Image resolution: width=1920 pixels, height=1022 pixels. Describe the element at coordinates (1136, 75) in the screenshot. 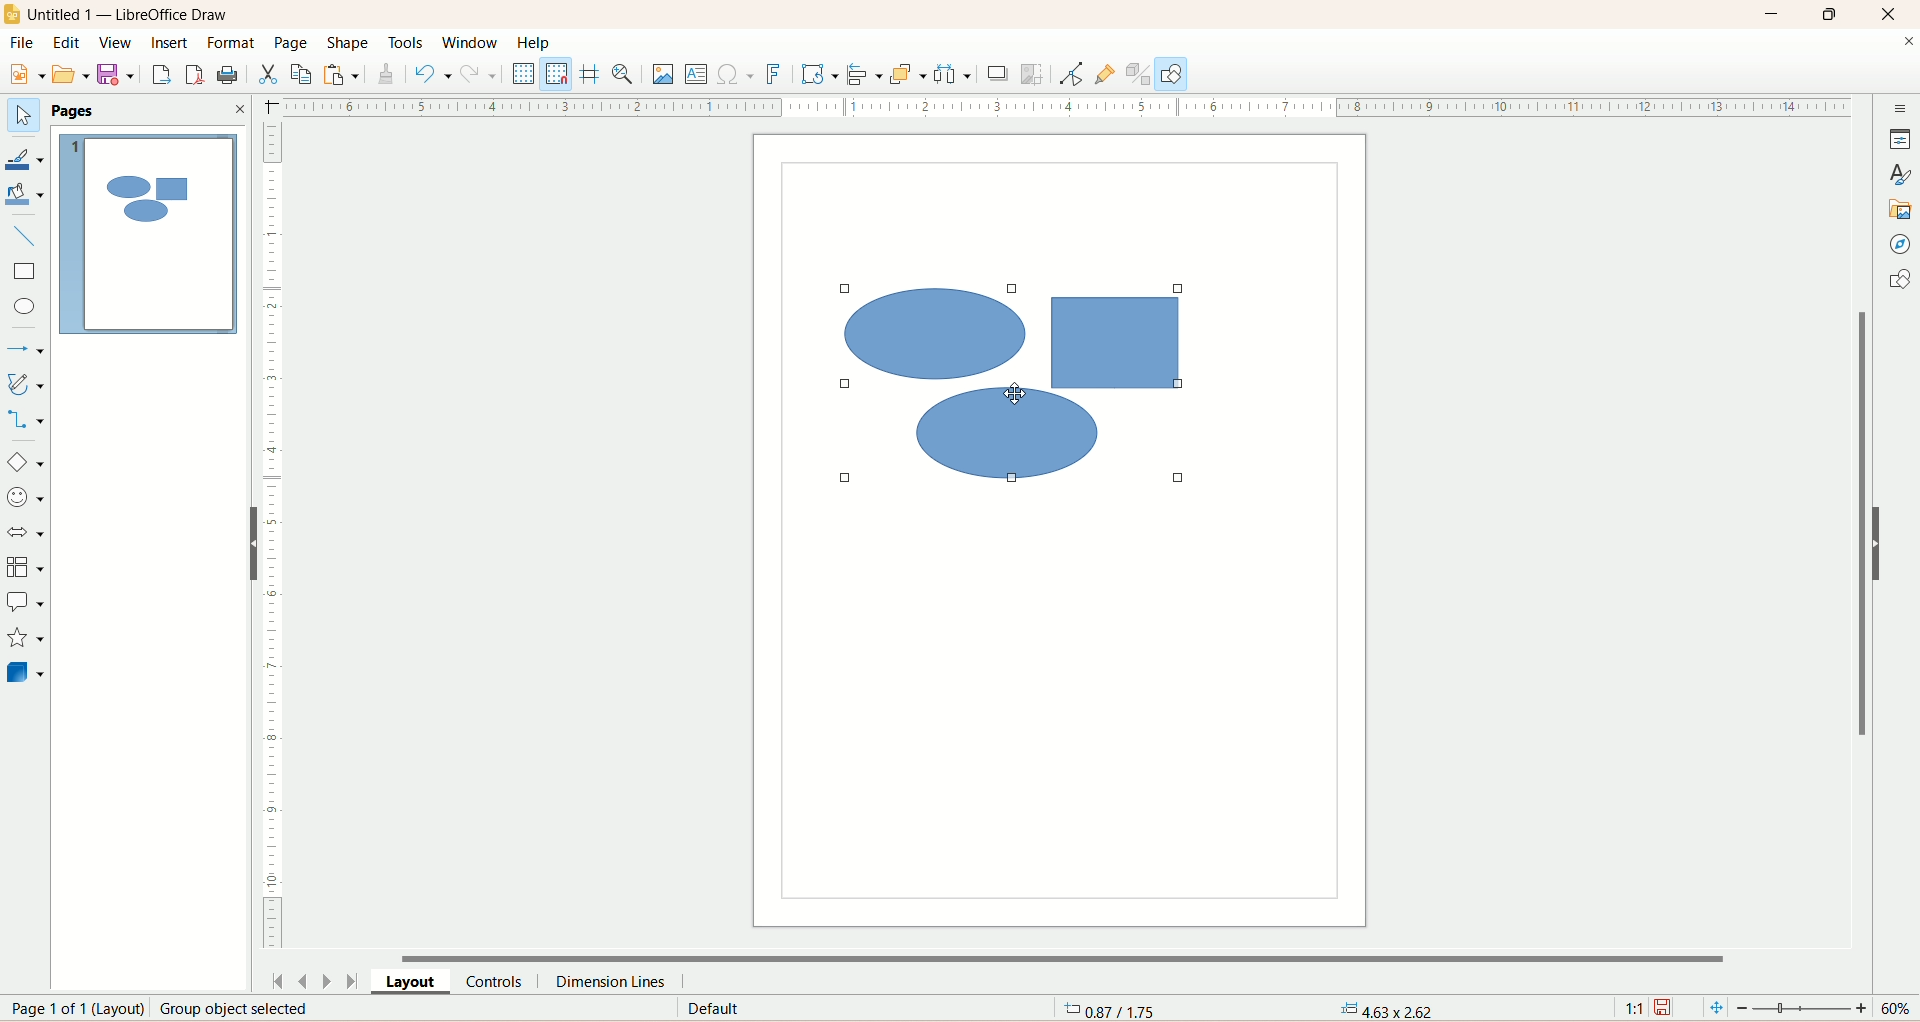

I see `toggle extrusion` at that location.